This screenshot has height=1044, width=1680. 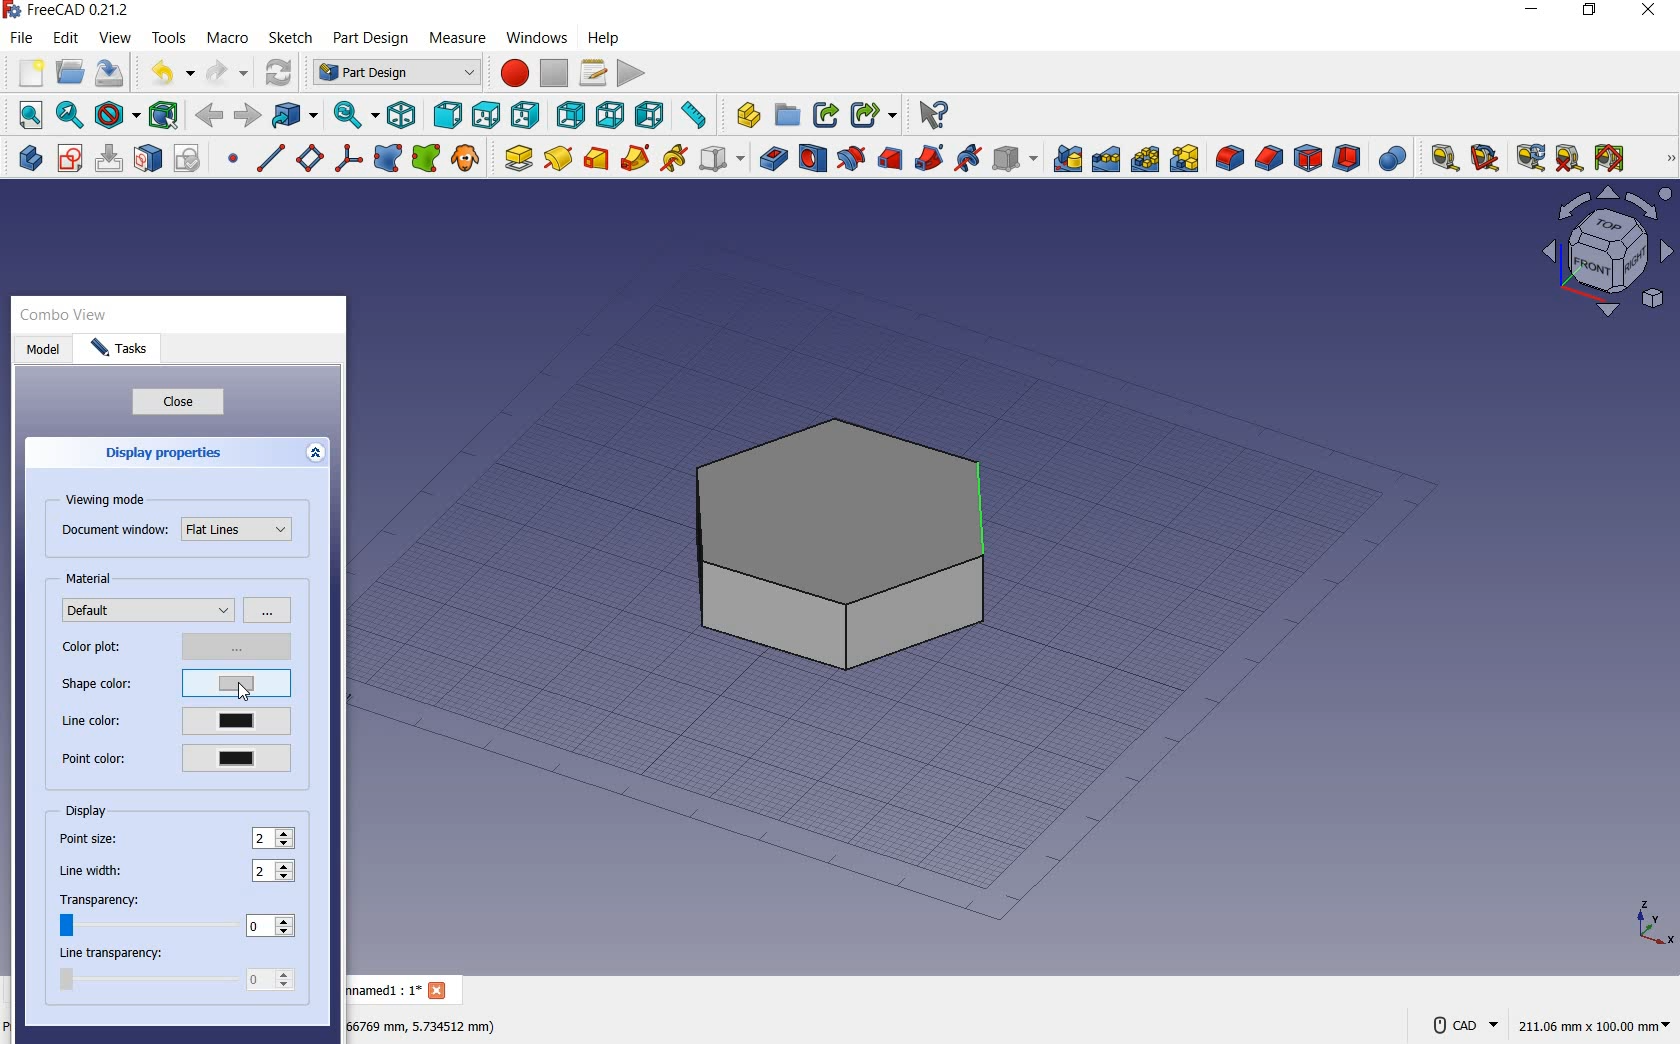 I want to click on help, so click(x=614, y=38).